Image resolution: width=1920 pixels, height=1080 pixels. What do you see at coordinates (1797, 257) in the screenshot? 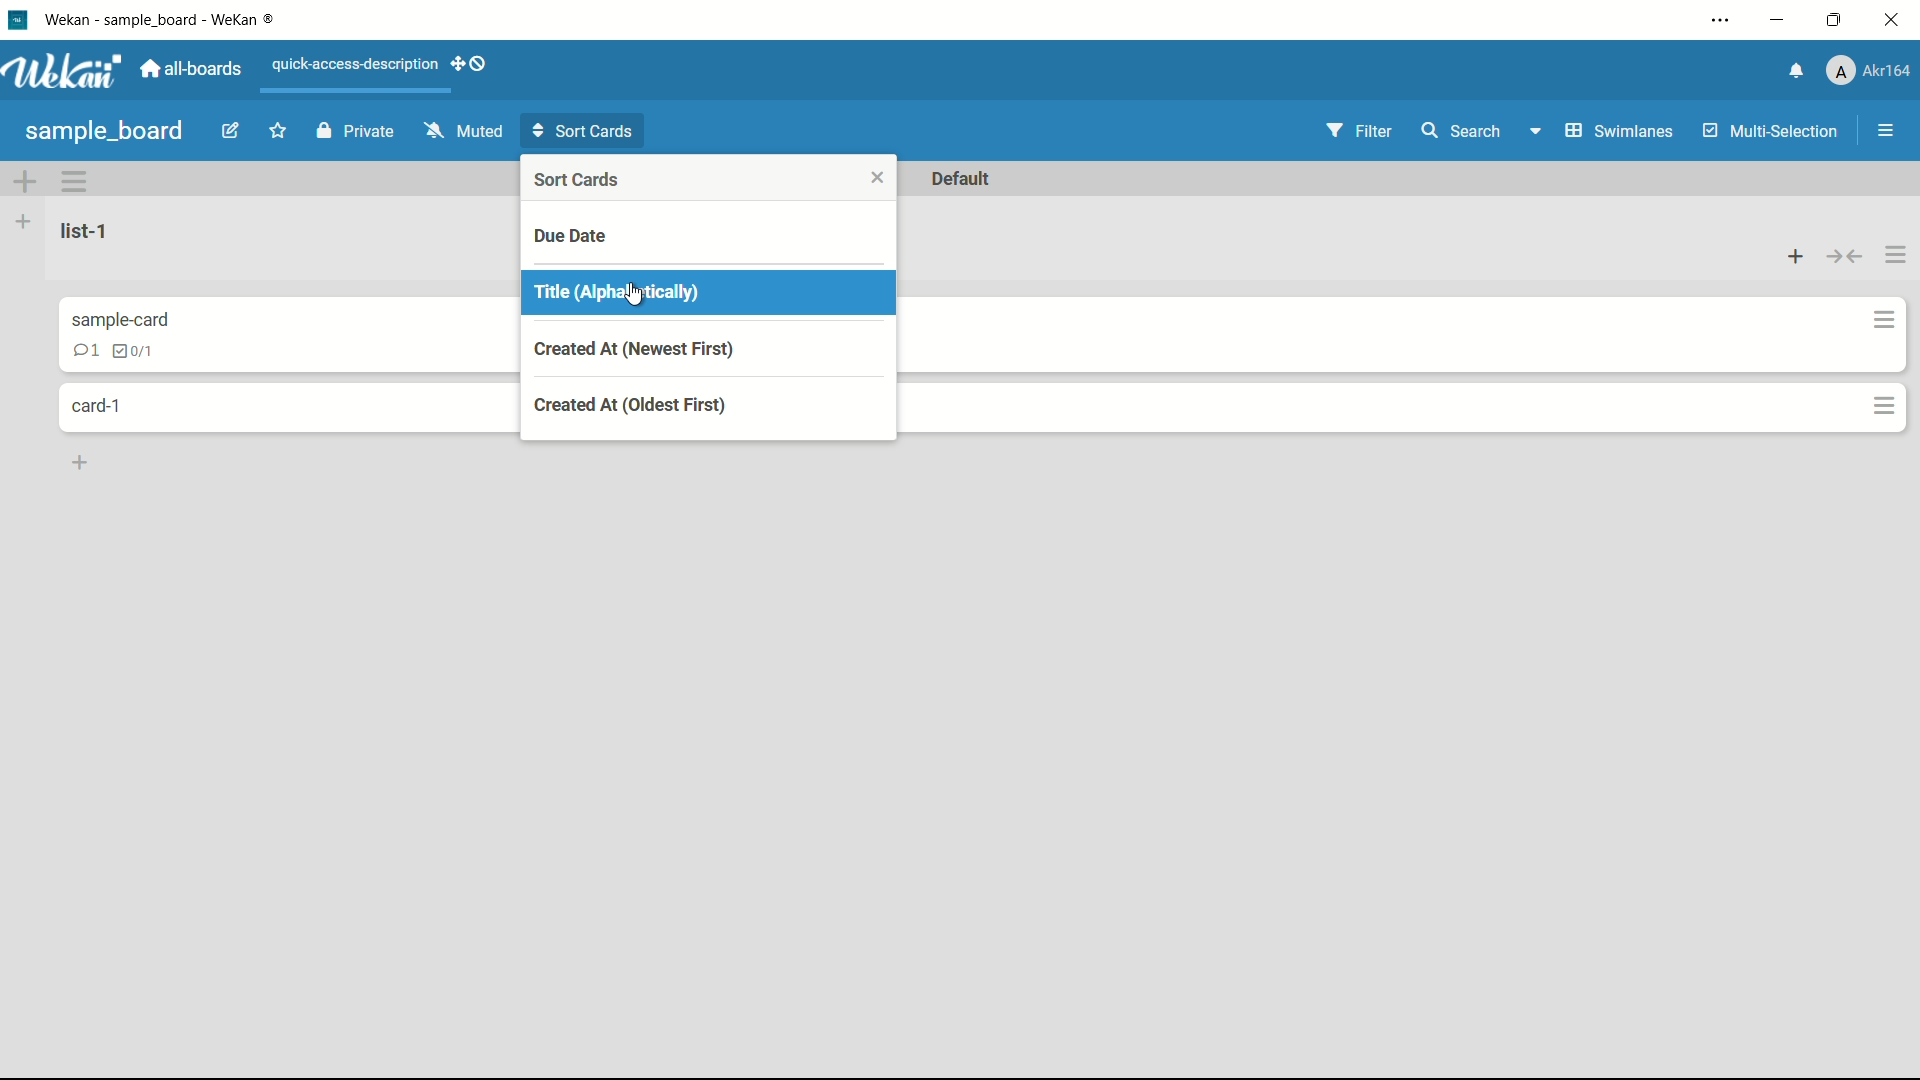
I see `add card` at bounding box center [1797, 257].